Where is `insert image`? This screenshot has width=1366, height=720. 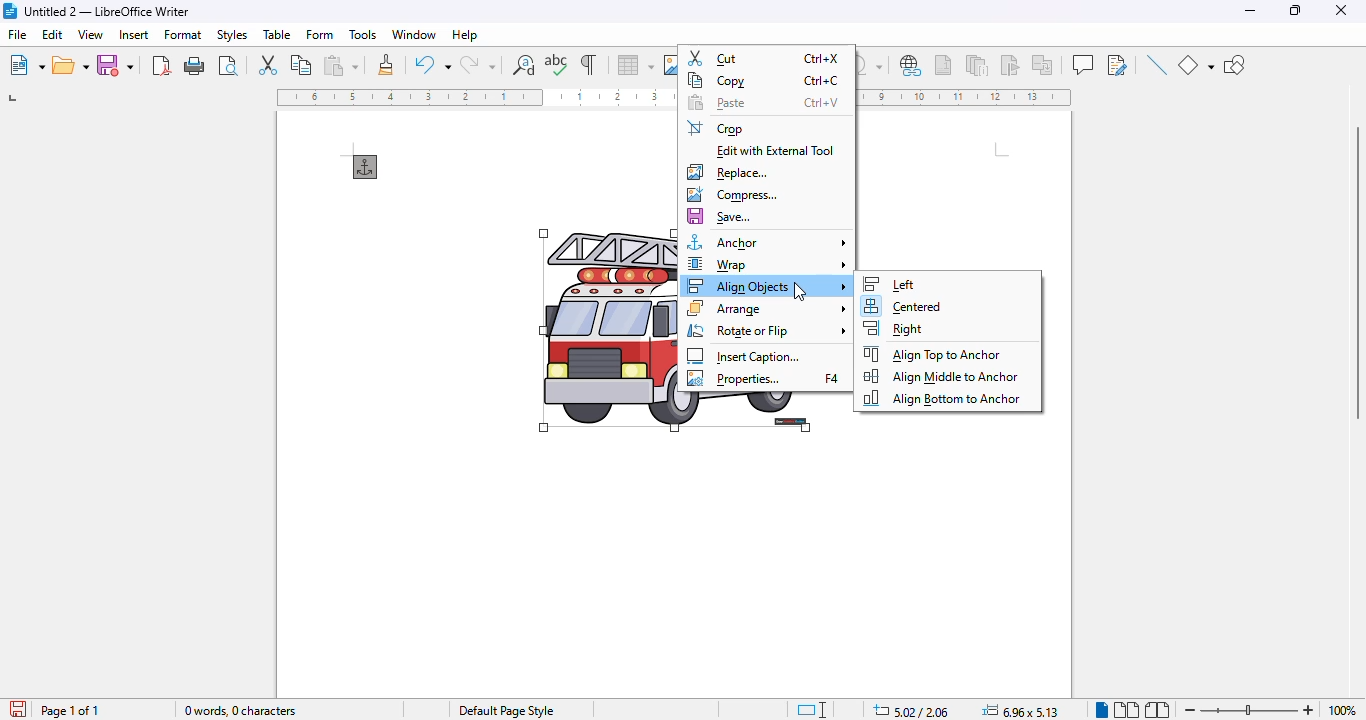 insert image is located at coordinates (670, 65).